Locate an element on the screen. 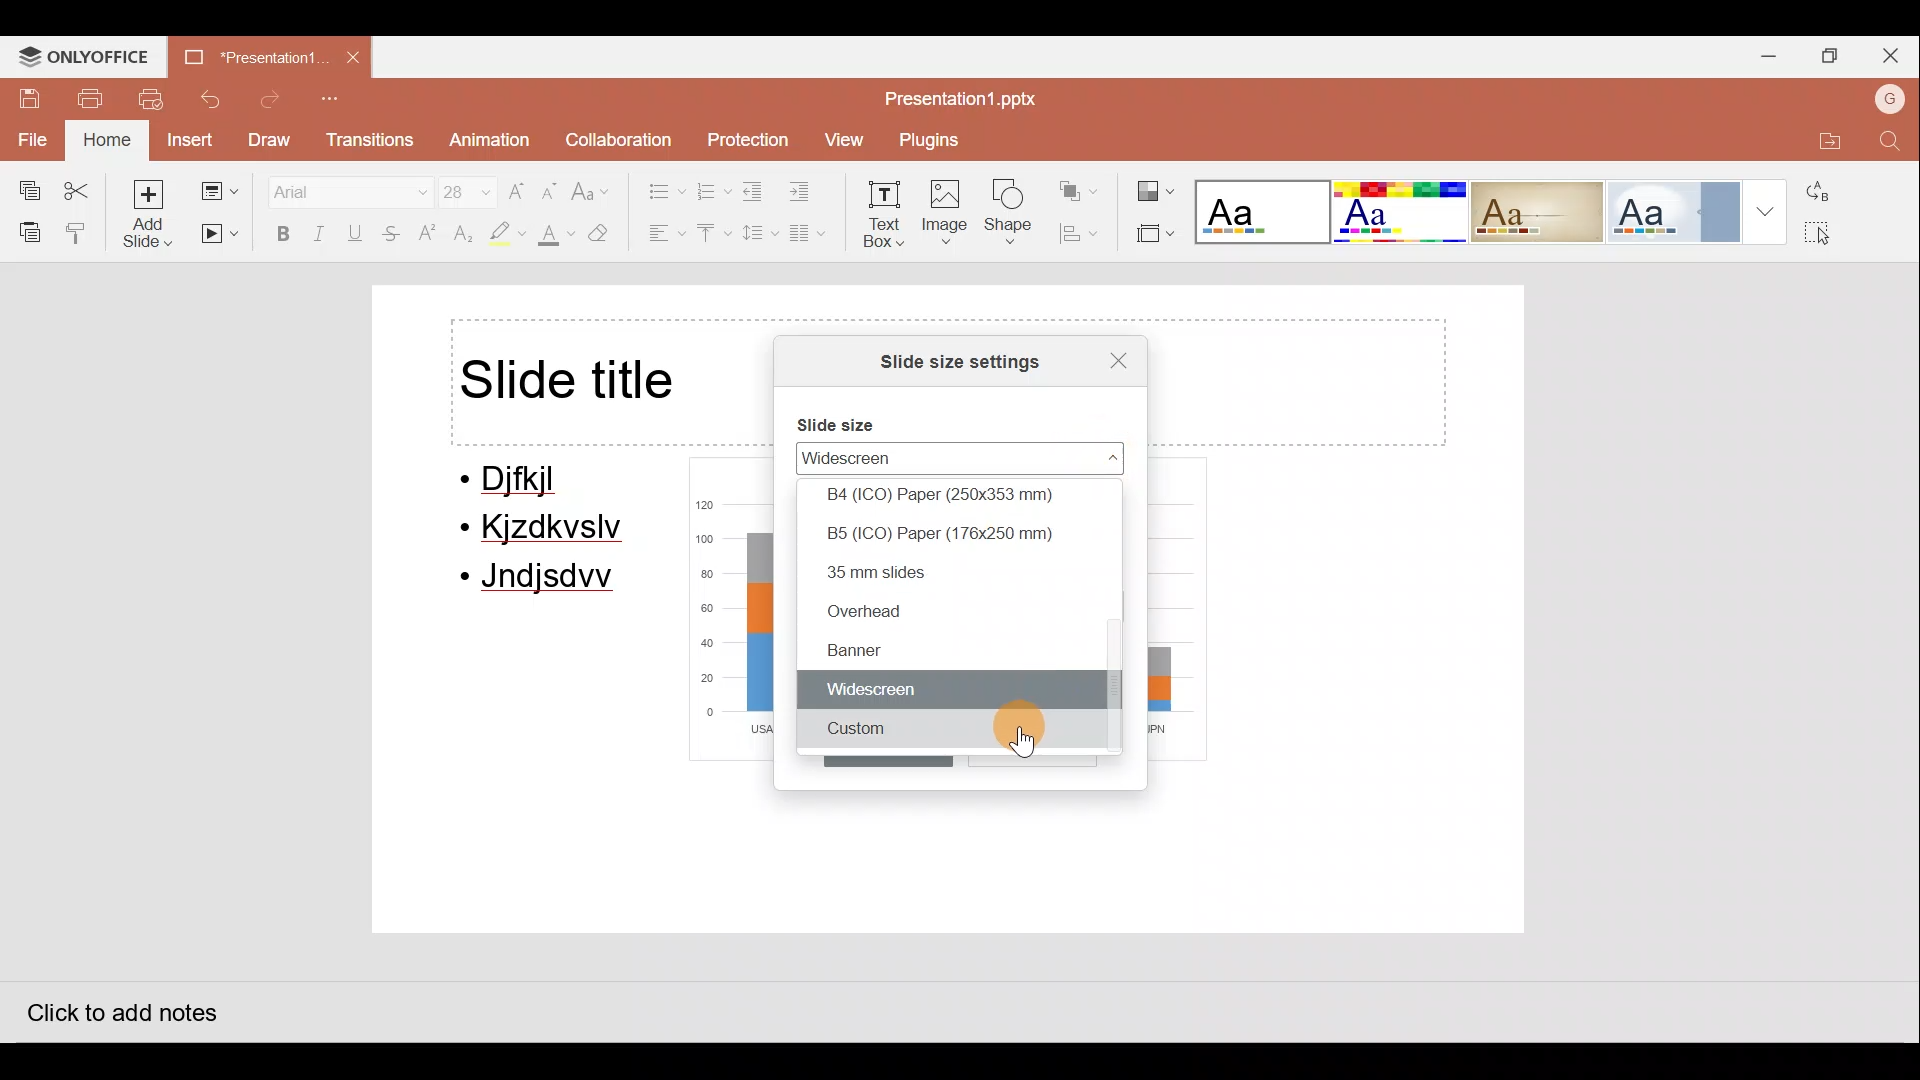  Insert is located at coordinates (188, 139).